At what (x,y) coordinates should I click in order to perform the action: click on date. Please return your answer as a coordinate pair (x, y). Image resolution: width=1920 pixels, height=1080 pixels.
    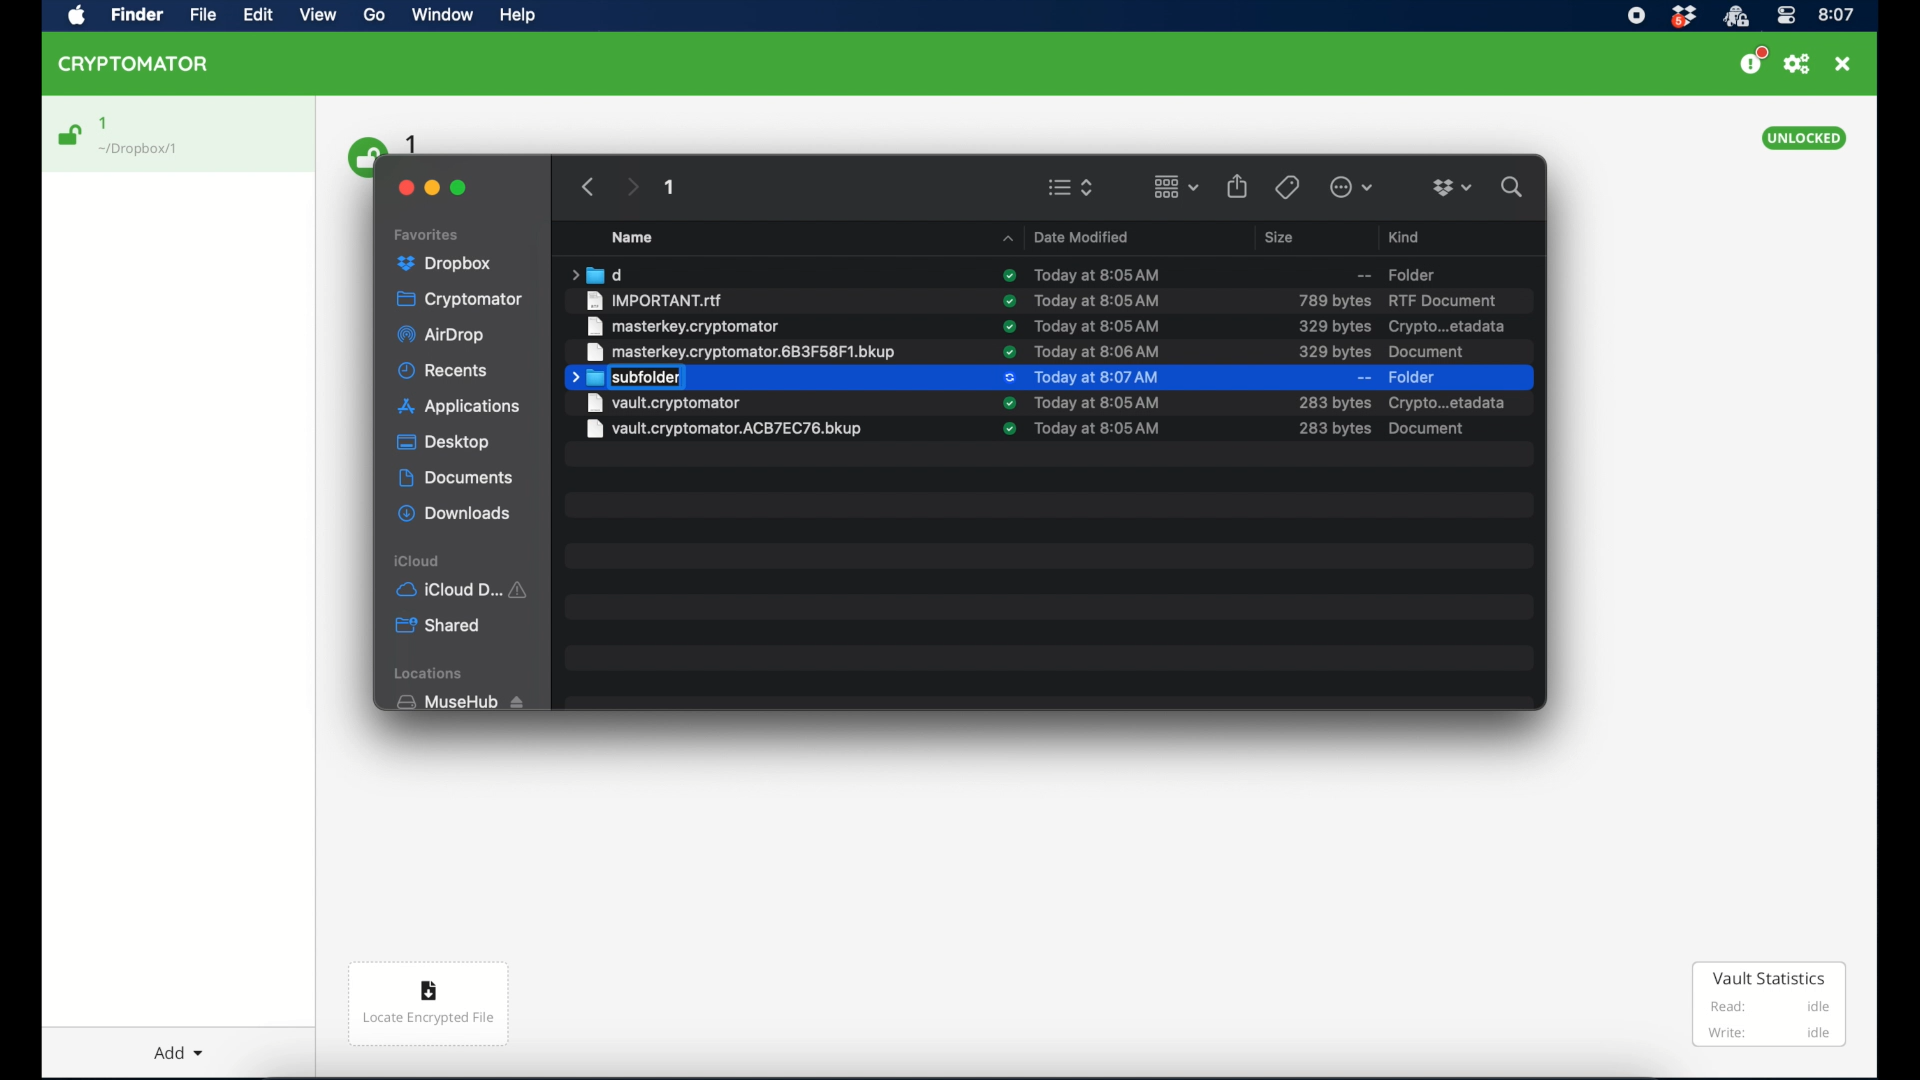
    Looking at the image, I should click on (1095, 273).